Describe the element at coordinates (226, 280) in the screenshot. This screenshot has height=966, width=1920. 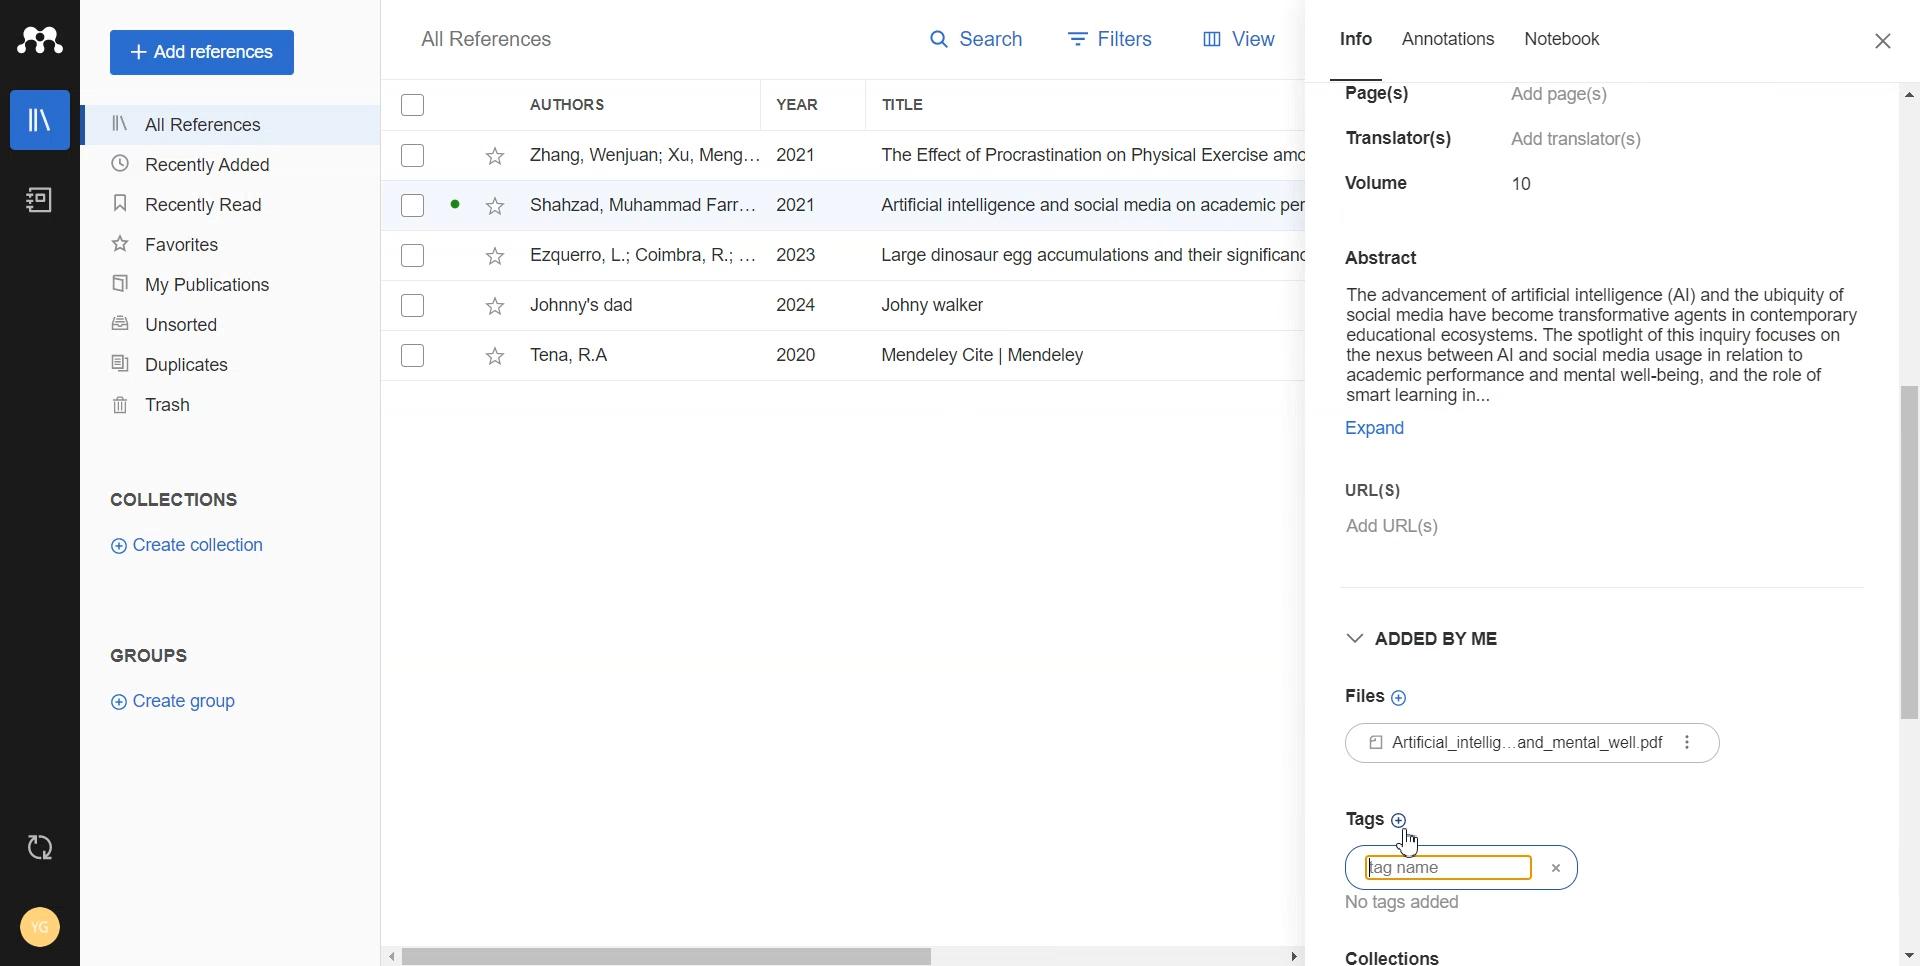
I see `My Publication` at that location.